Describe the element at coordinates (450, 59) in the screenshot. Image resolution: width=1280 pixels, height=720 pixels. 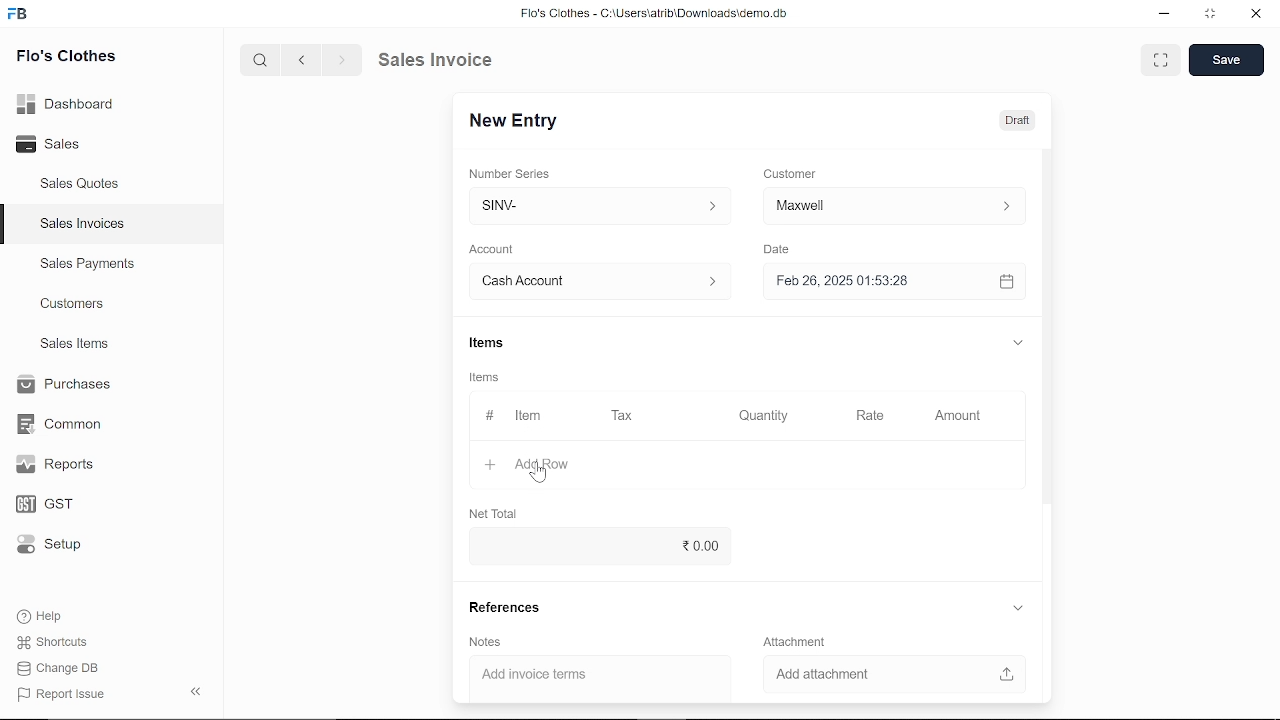
I see `Sales Invoice` at that location.